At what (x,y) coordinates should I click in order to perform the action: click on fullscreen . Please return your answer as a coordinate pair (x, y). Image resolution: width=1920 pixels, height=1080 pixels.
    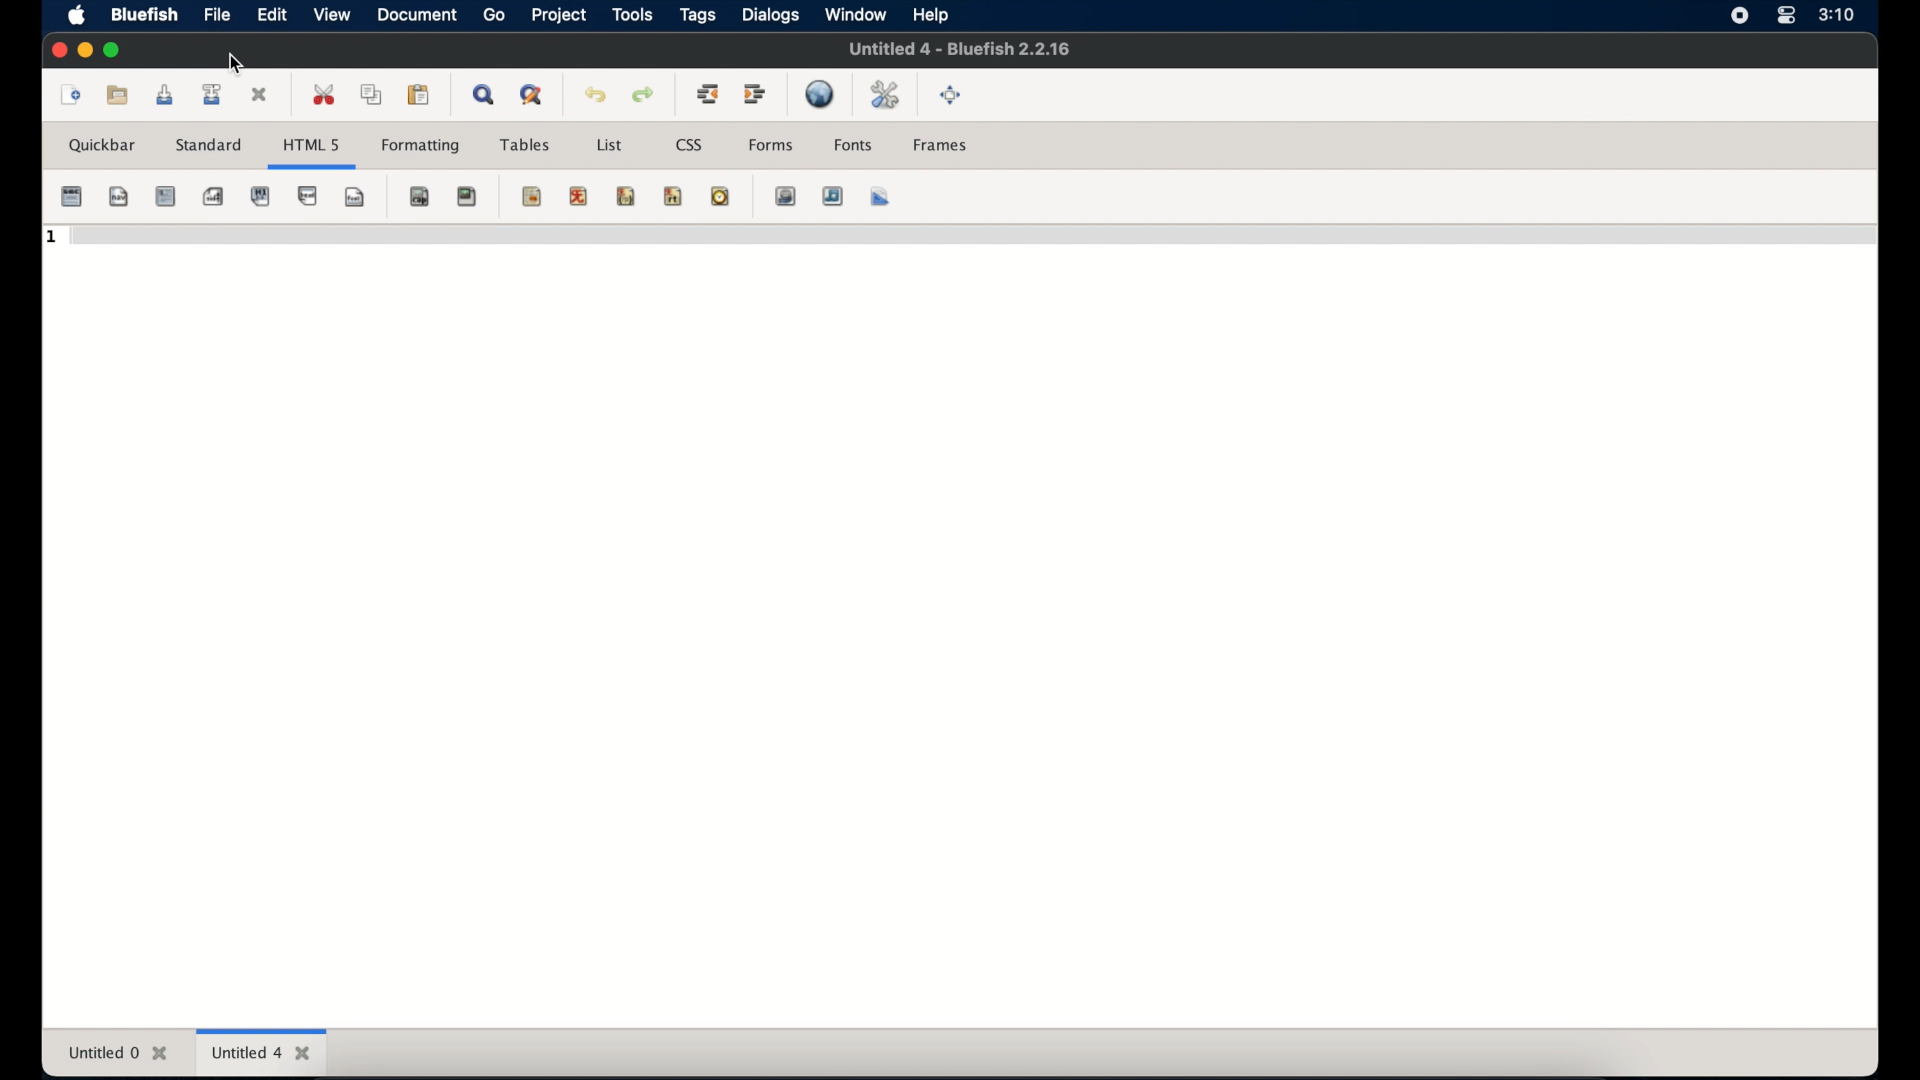
    Looking at the image, I should click on (951, 95).